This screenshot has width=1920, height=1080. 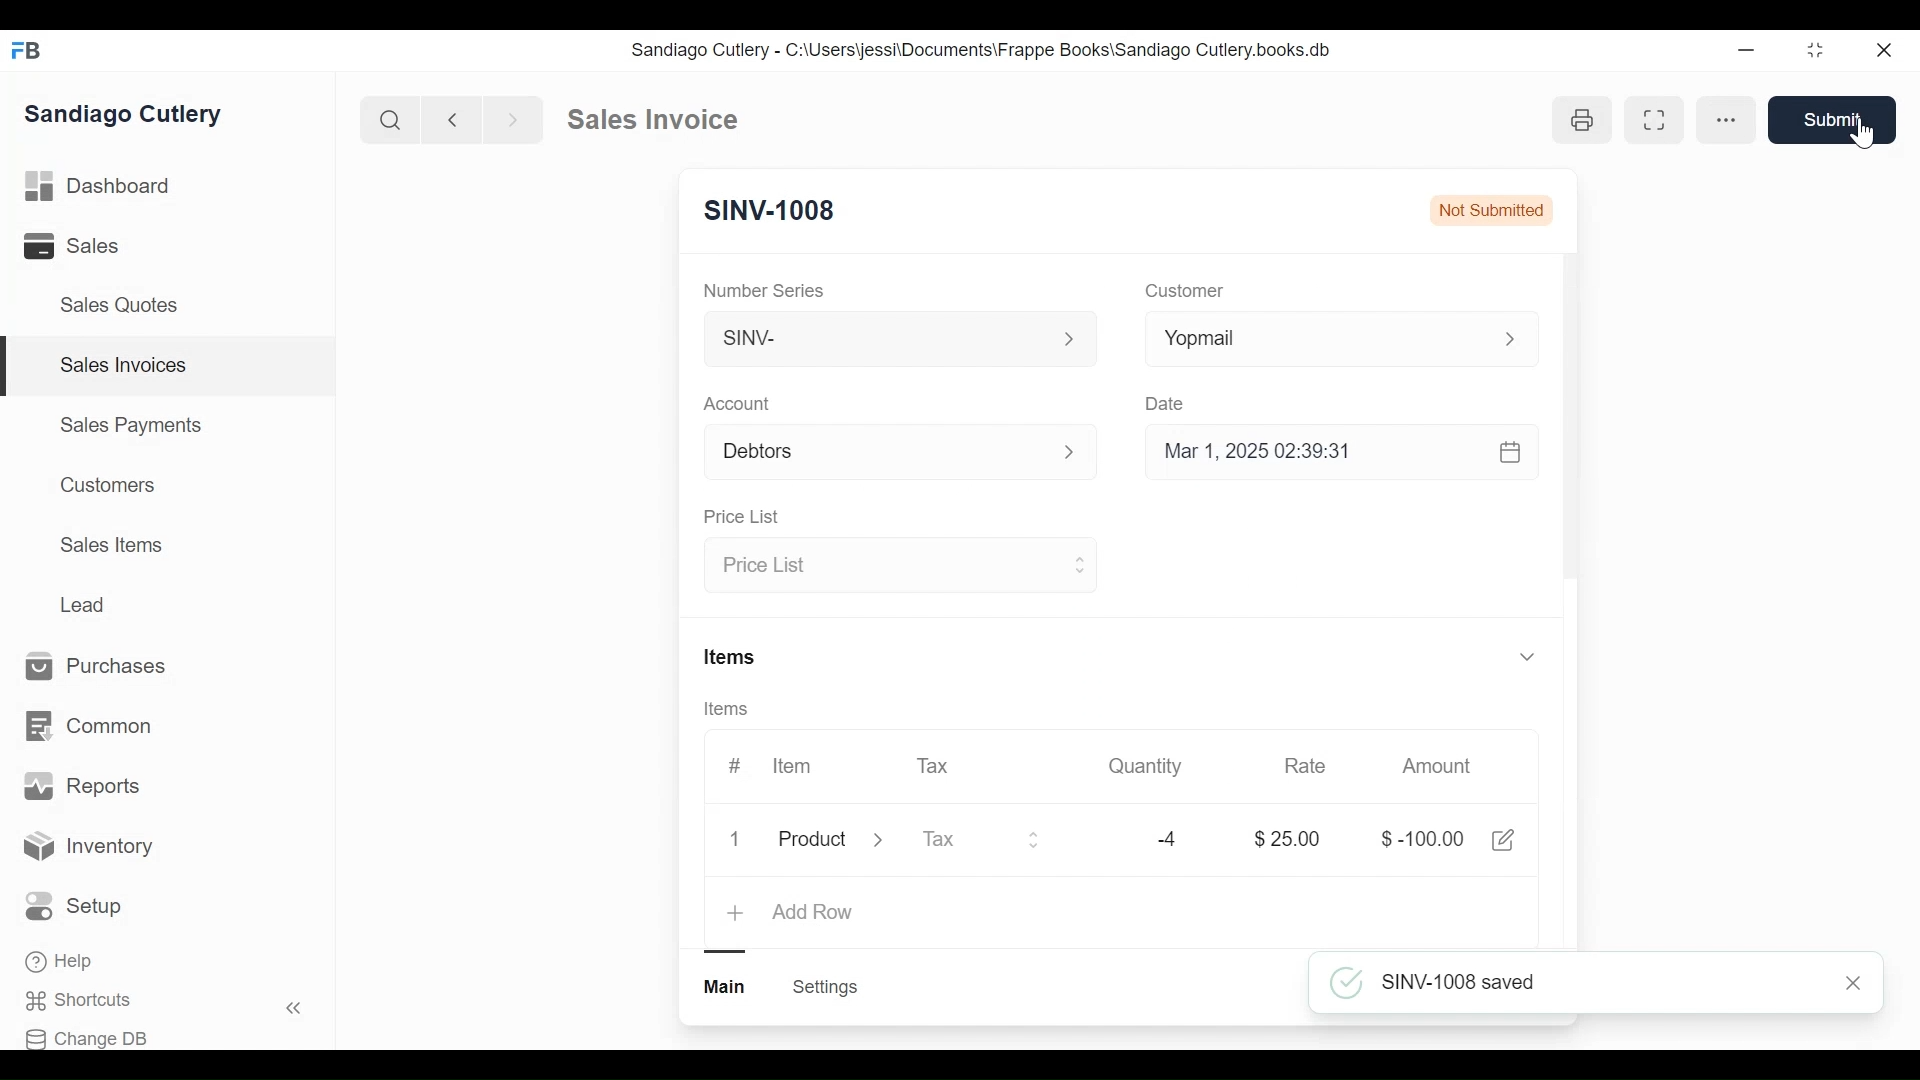 I want to click on Cursor, so click(x=1860, y=130).